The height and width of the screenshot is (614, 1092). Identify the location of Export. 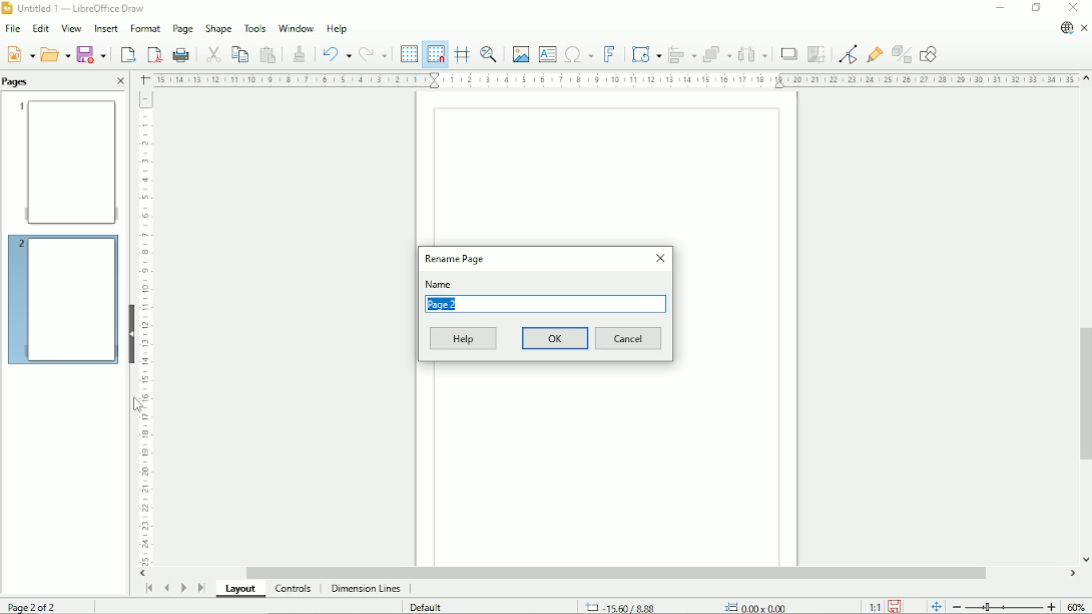
(126, 54).